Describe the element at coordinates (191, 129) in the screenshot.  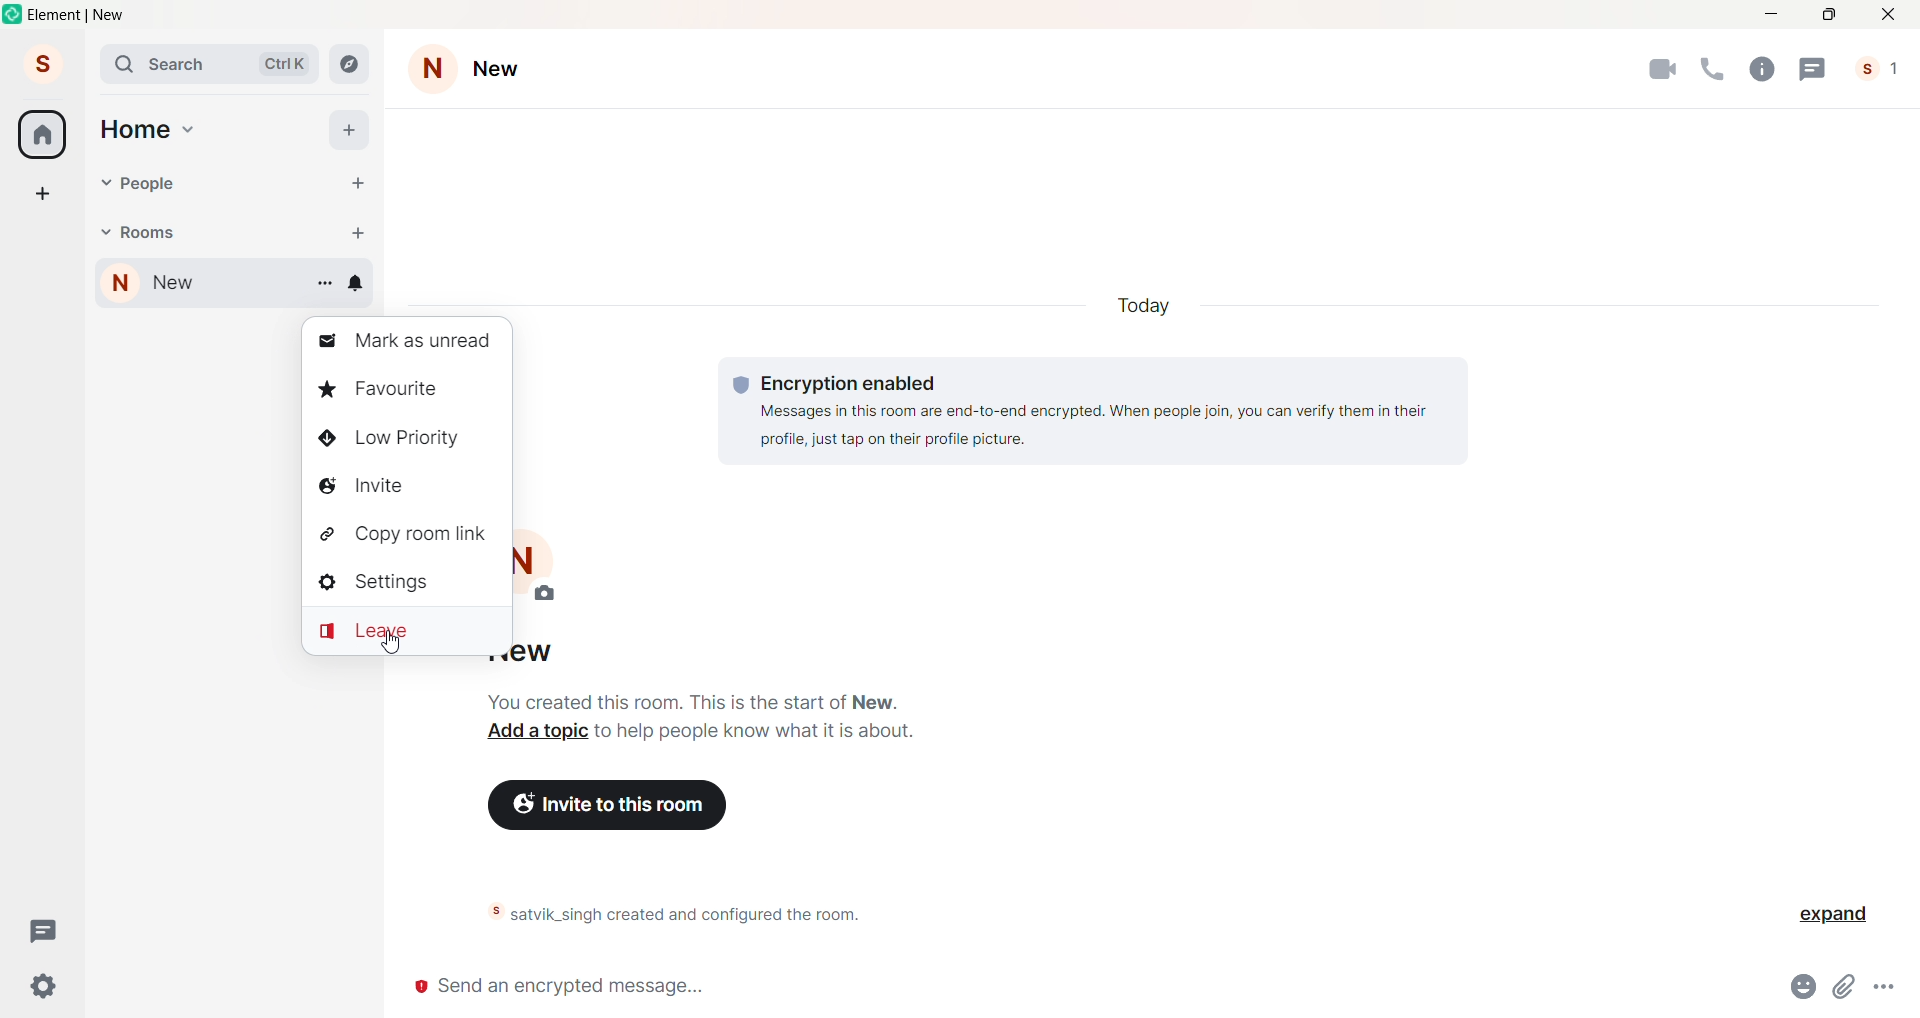
I see `Home Drop Down` at that location.